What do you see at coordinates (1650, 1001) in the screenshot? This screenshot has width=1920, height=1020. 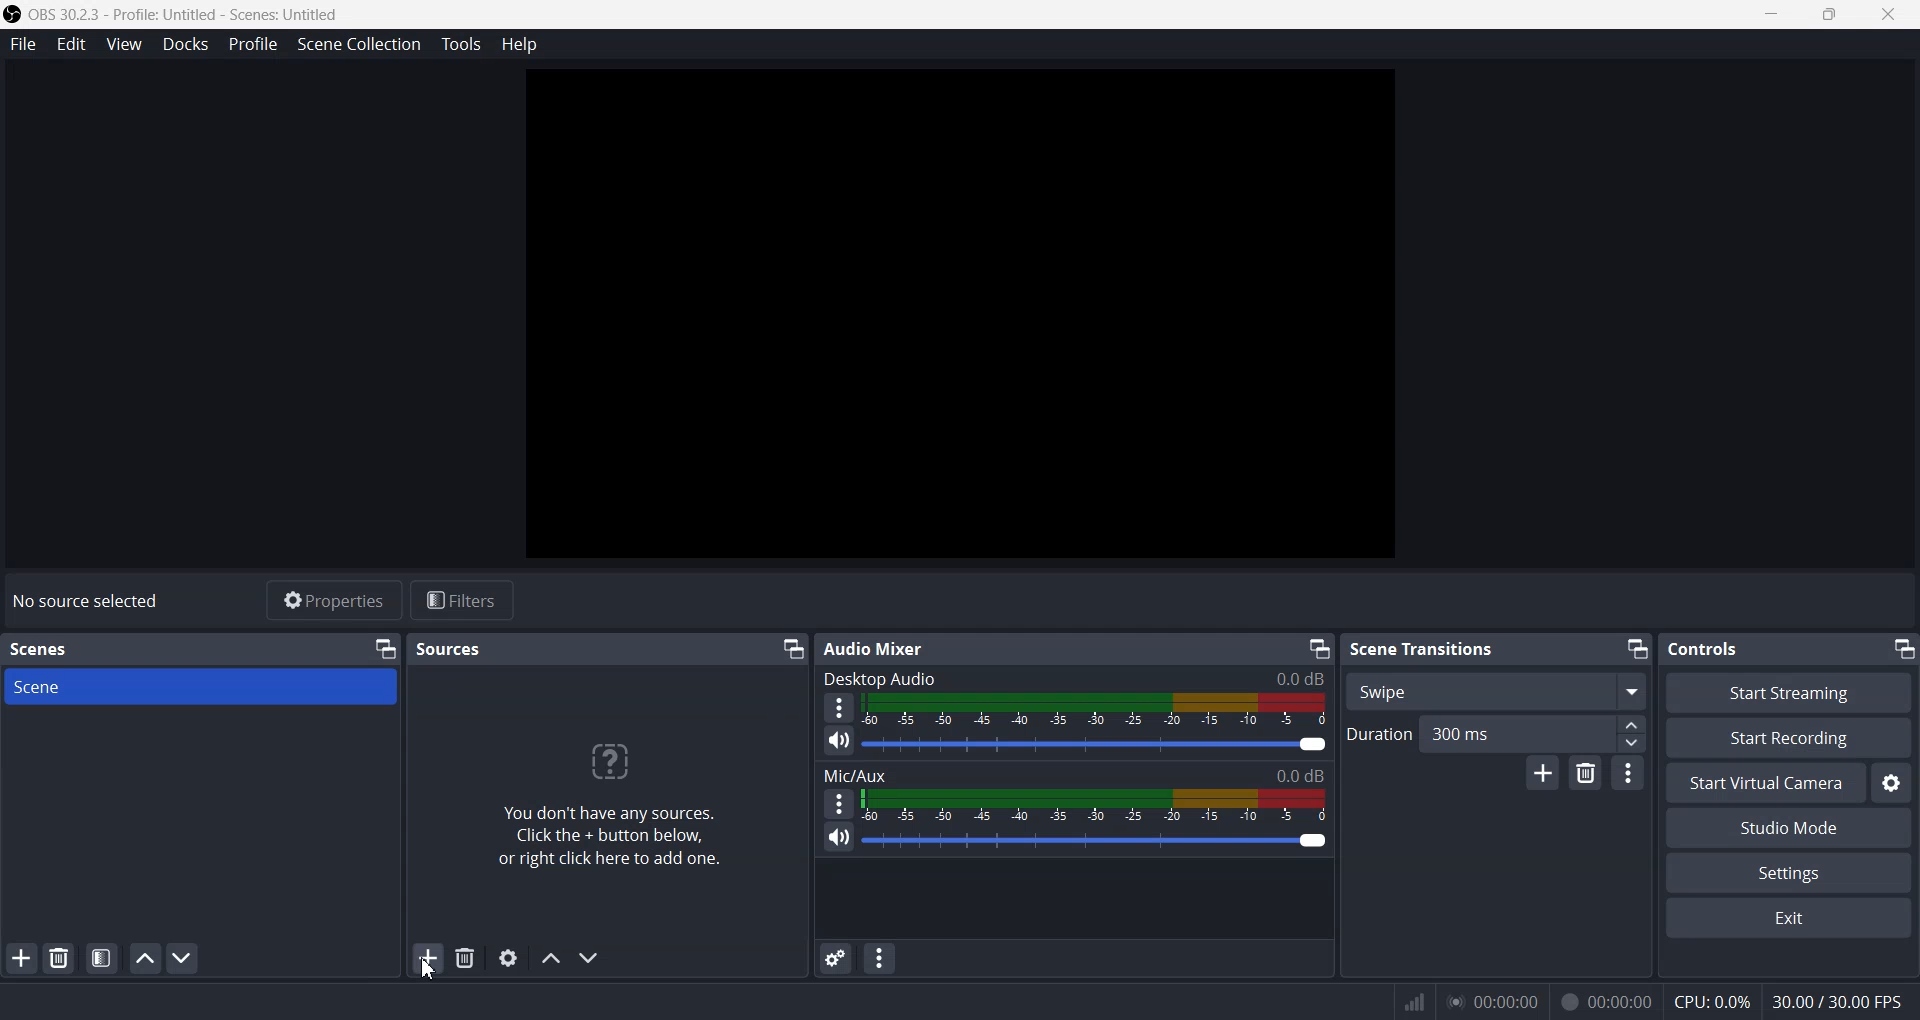 I see `Text` at bounding box center [1650, 1001].